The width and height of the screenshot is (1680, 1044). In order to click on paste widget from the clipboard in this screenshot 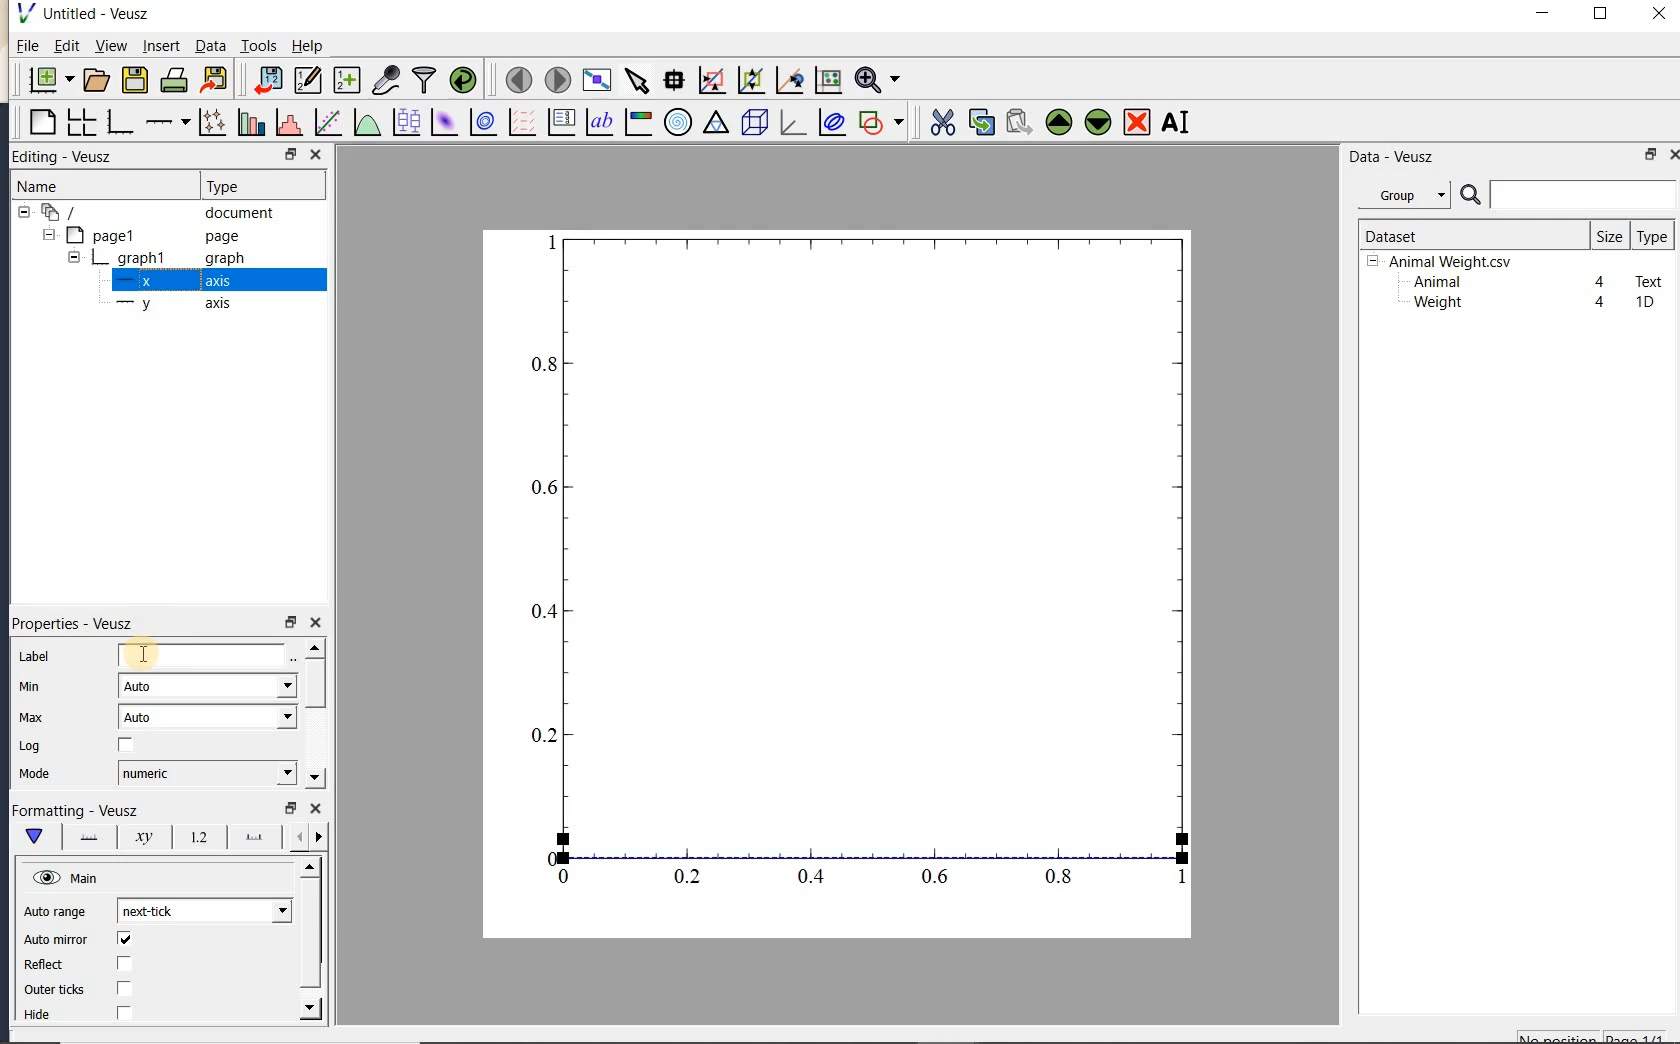, I will do `click(1019, 124)`.